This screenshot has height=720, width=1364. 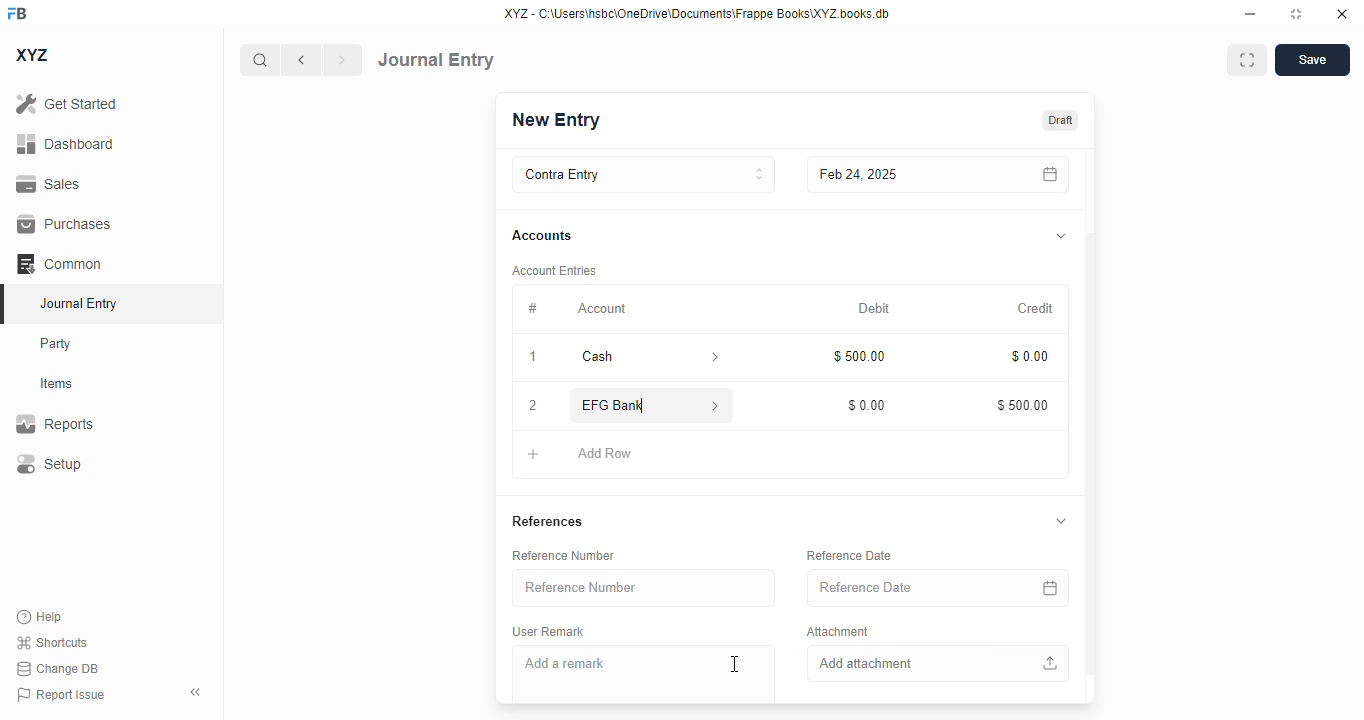 What do you see at coordinates (55, 423) in the screenshot?
I see `reports` at bounding box center [55, 423].